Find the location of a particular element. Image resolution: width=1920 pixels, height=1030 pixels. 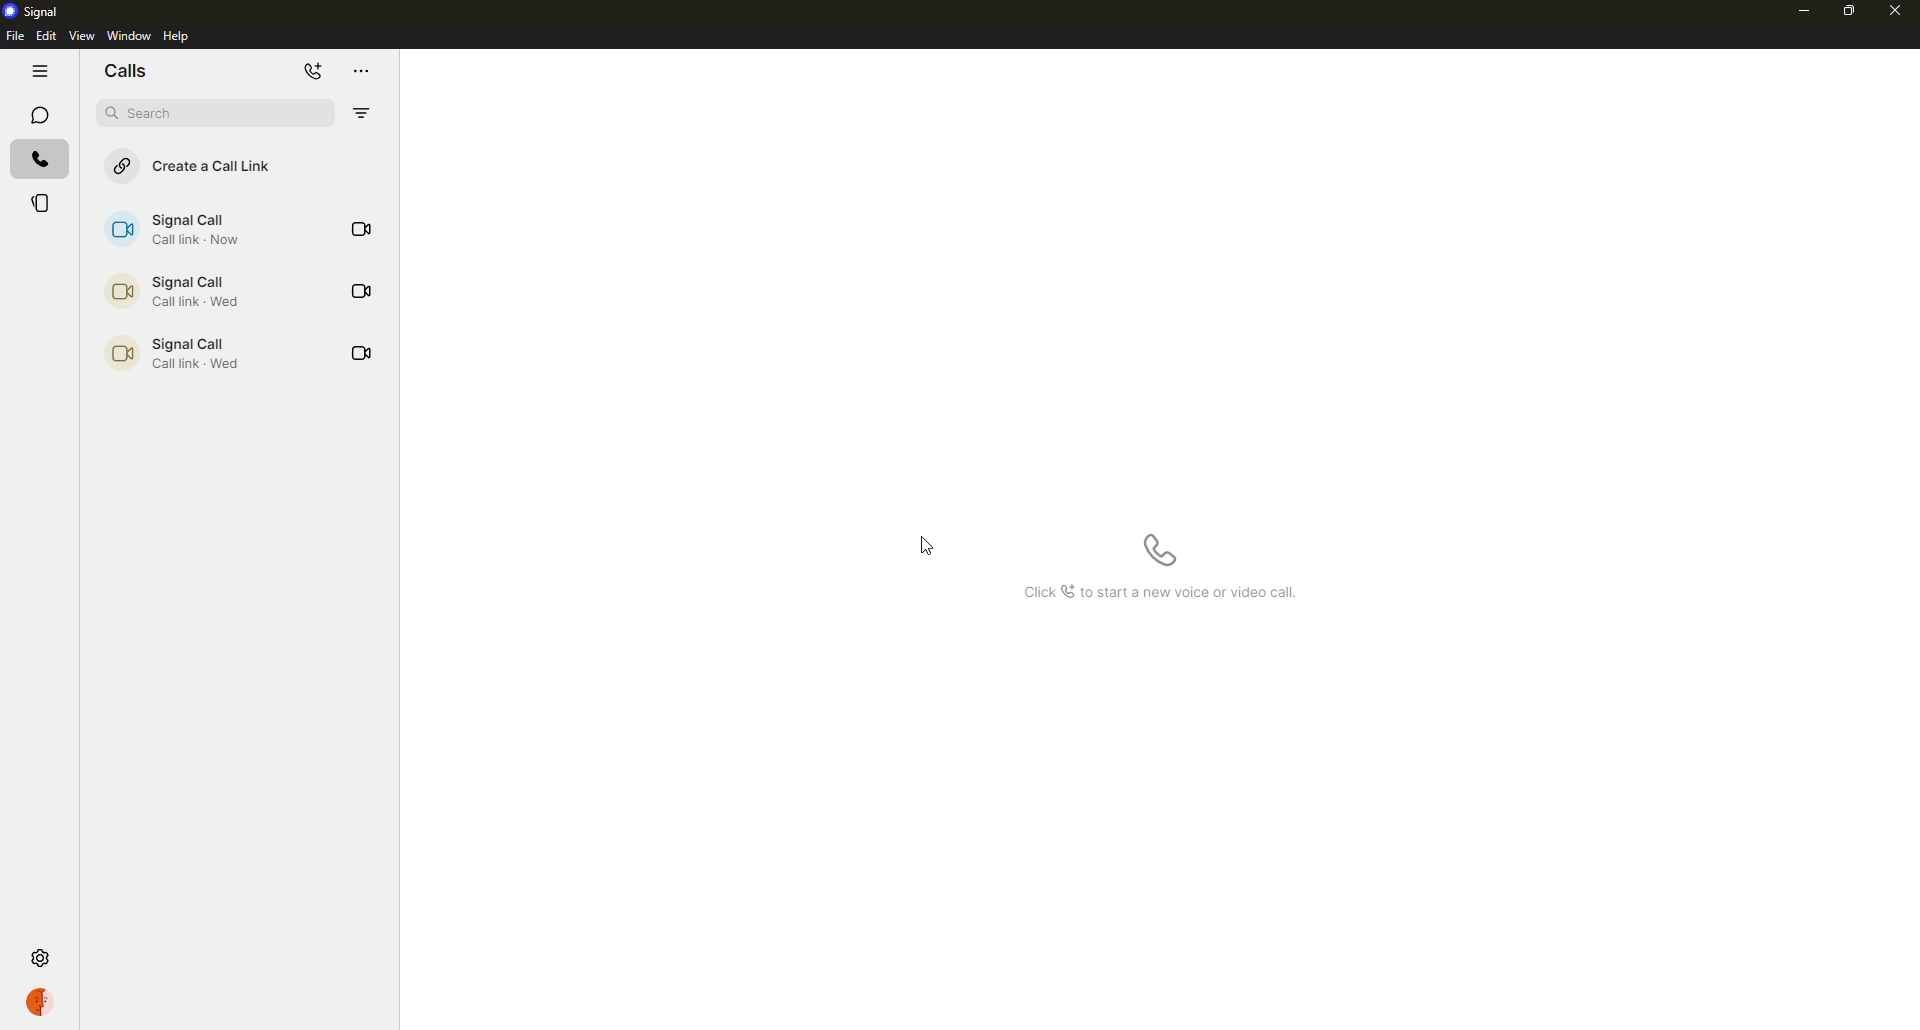

stories is located at coordinates (42, 205).